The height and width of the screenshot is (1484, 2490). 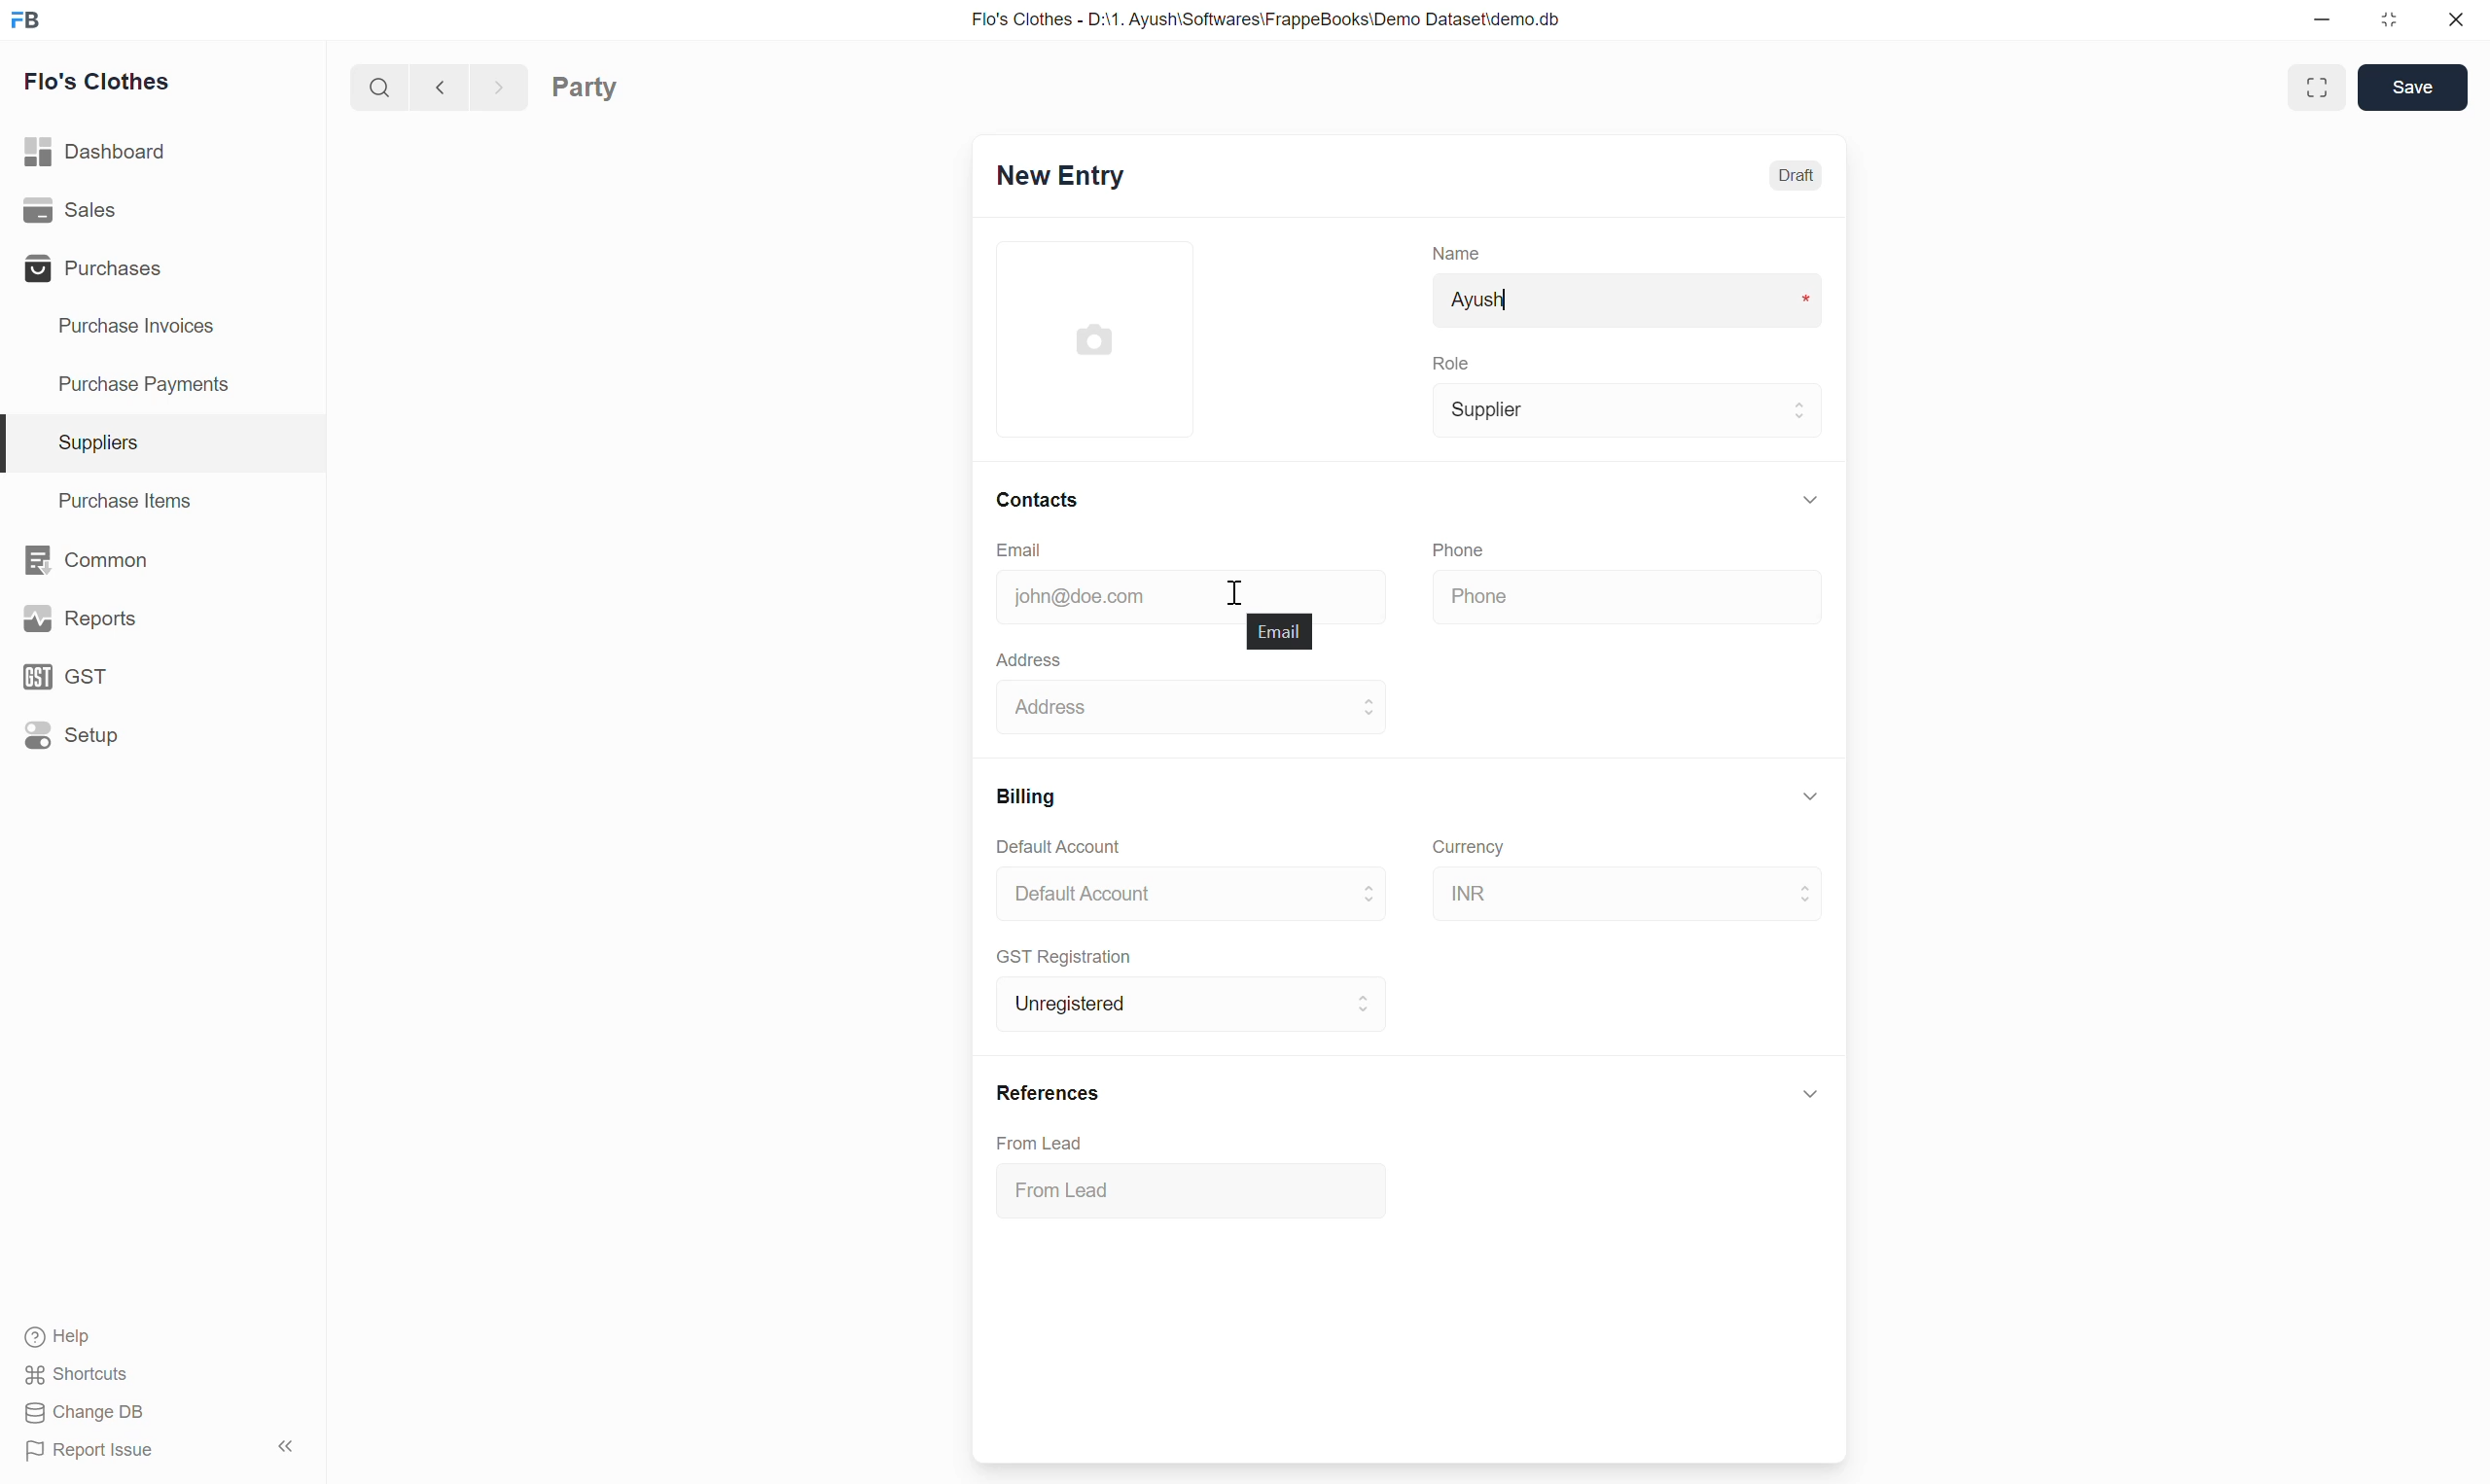 What do you see at coordinates (585, 87) in the screenshot?
I see `Party` at bounding box center [585, 87].